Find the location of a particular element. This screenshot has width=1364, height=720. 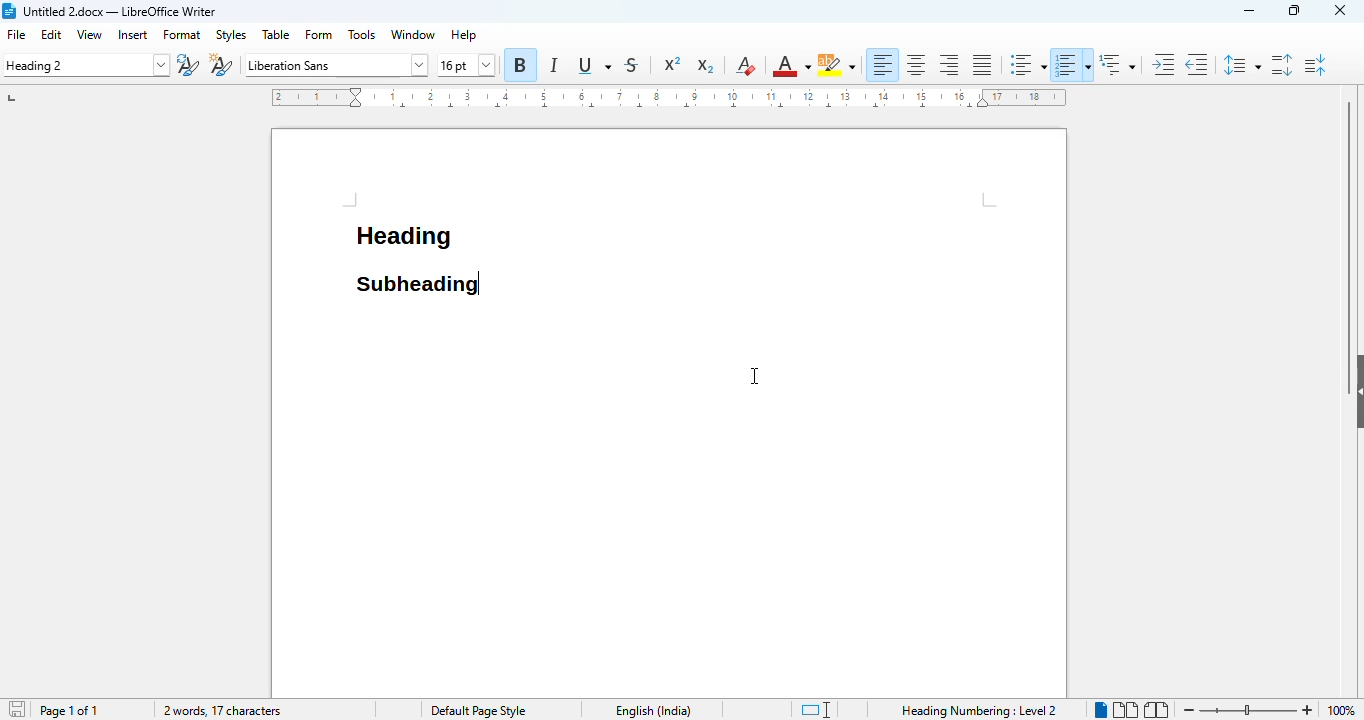

format is located at coordinates (182, 35).